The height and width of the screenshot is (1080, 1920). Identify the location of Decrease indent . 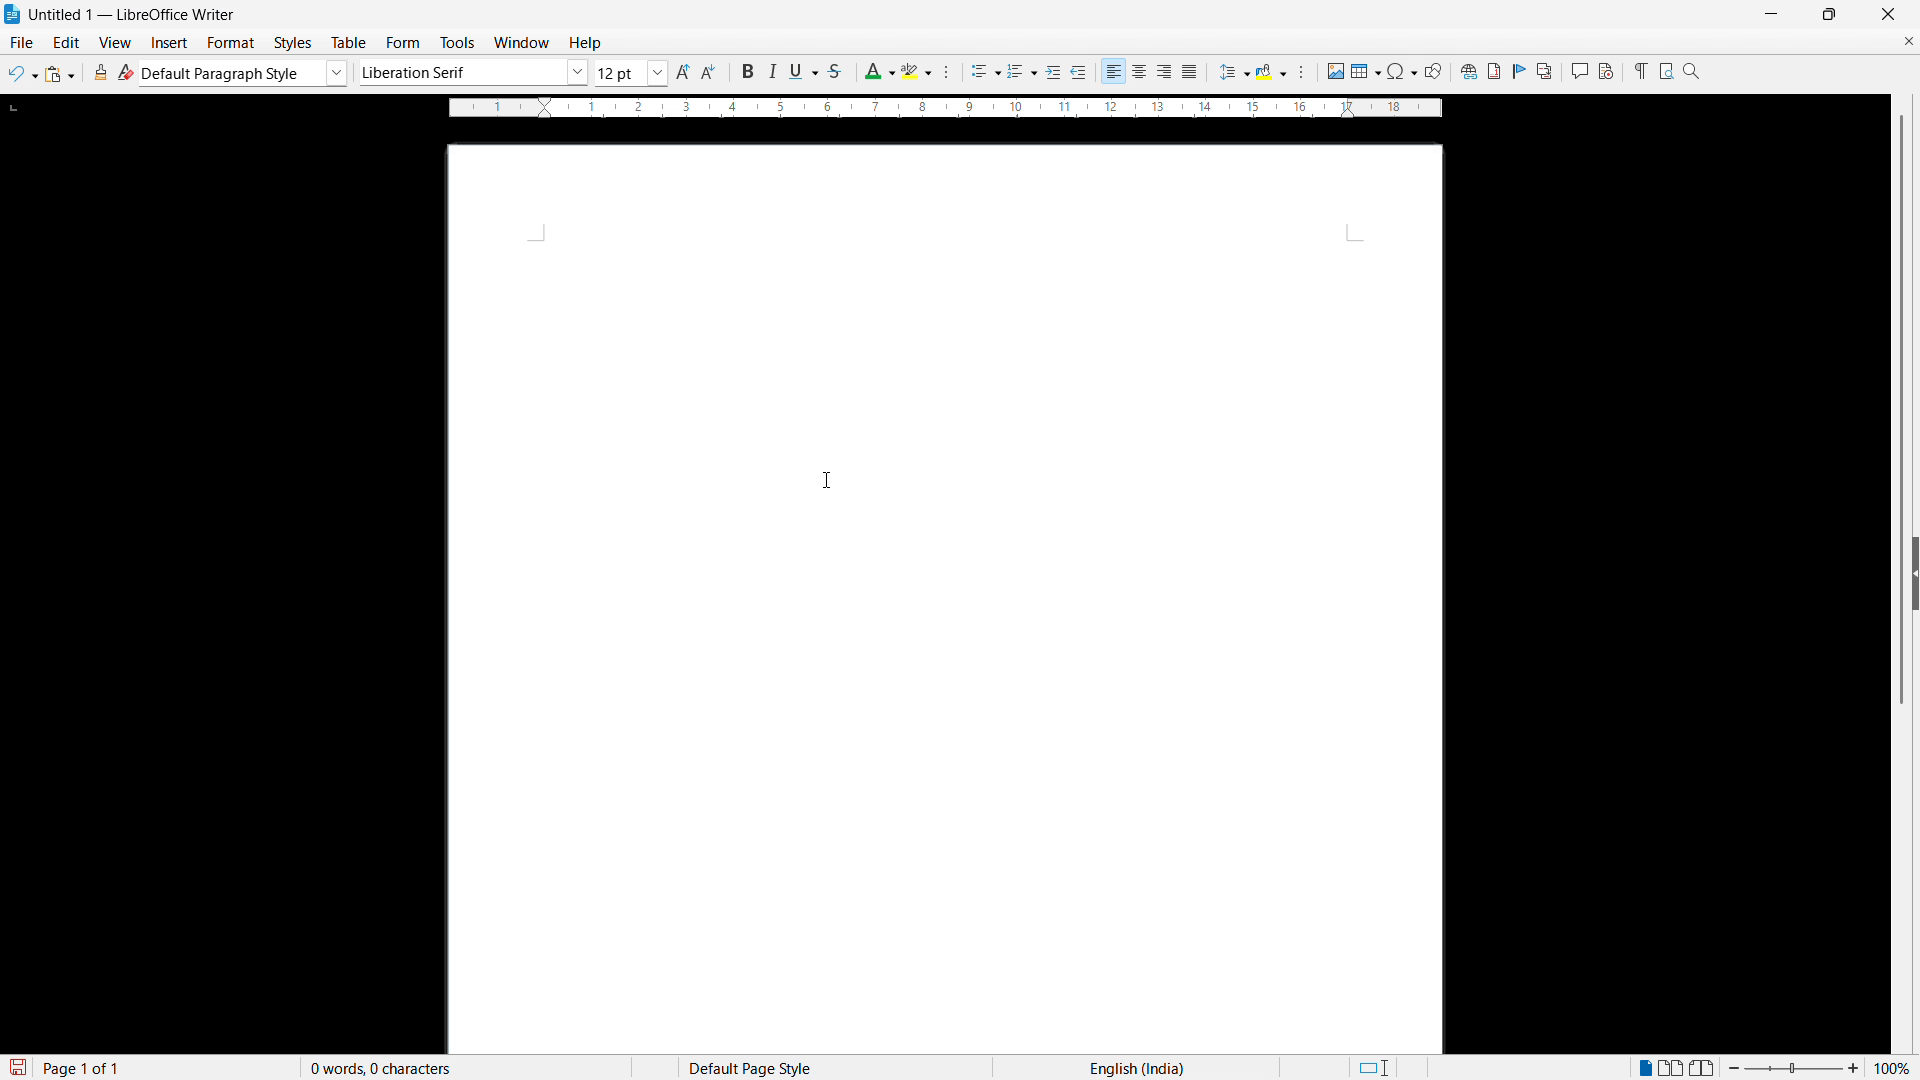
(1080, 72).